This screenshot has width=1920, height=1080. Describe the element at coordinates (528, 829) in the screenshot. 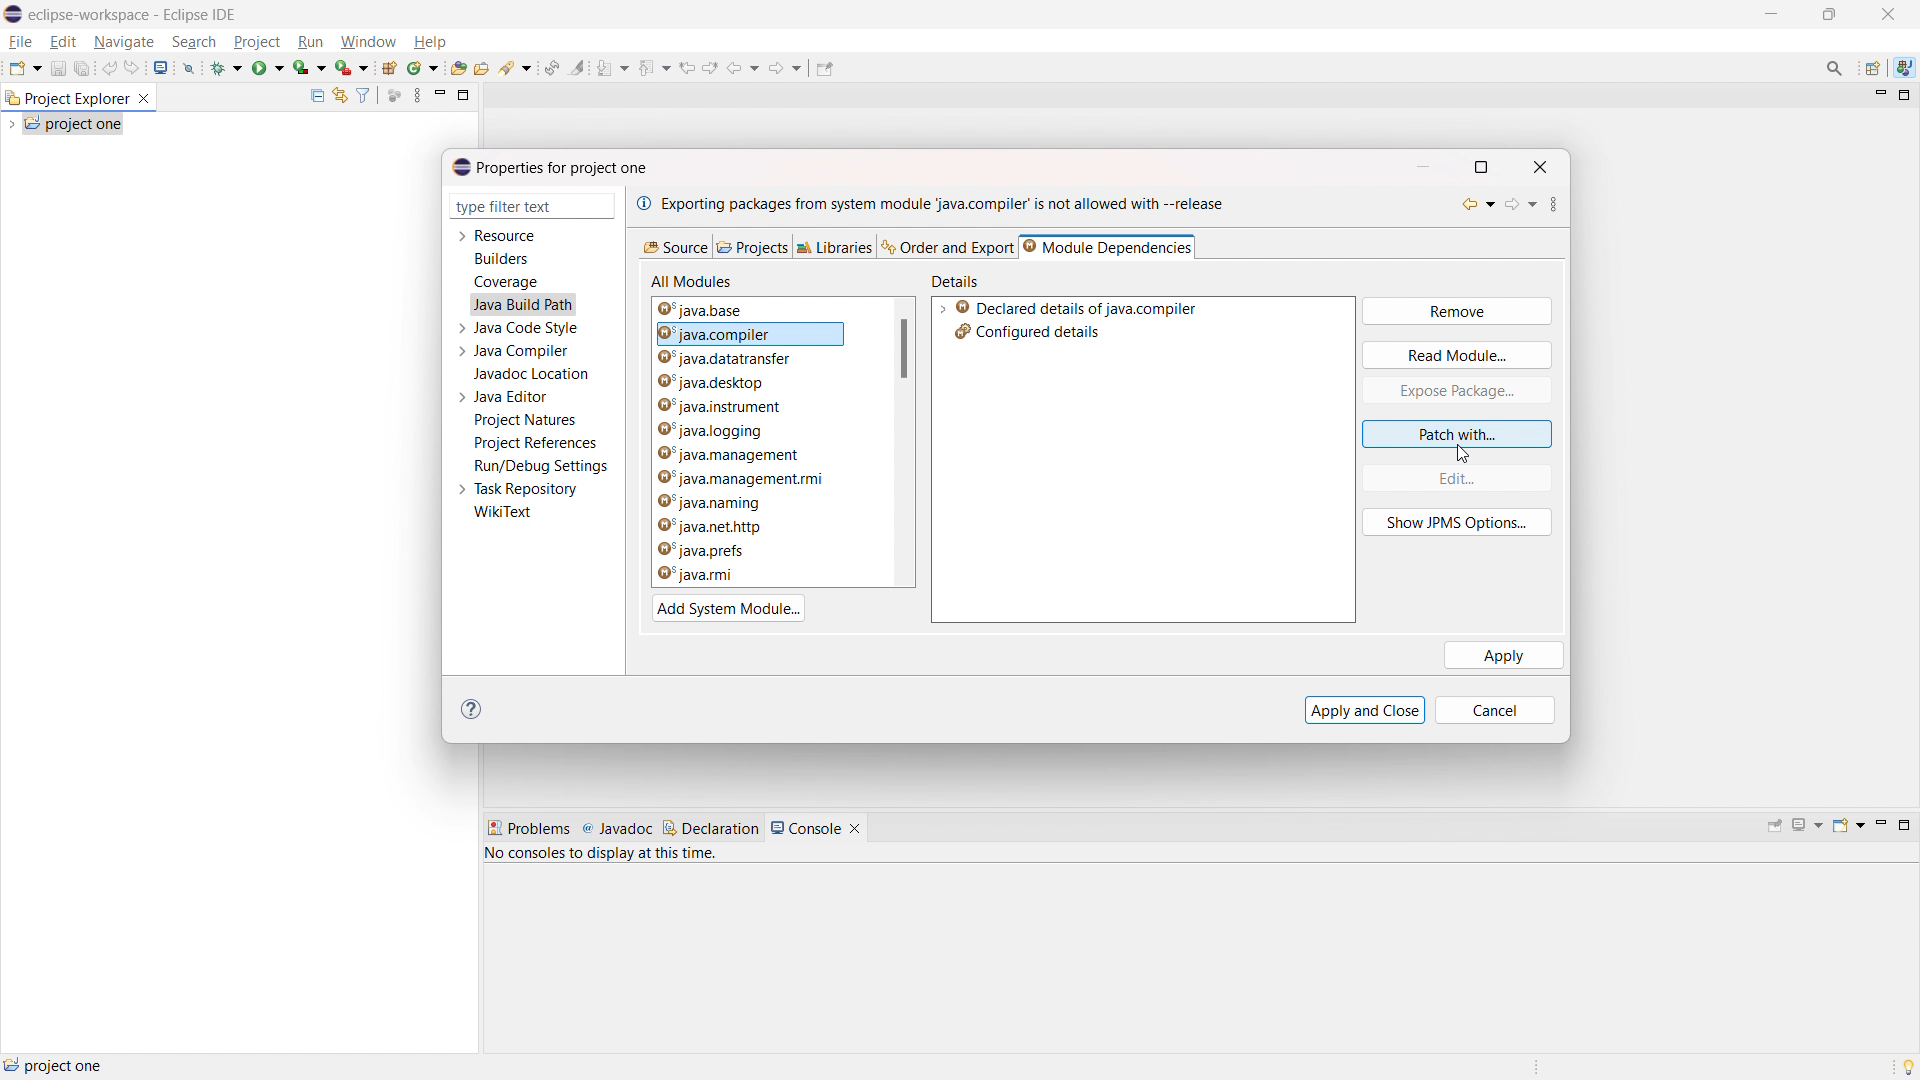

I see `problems` at that location.